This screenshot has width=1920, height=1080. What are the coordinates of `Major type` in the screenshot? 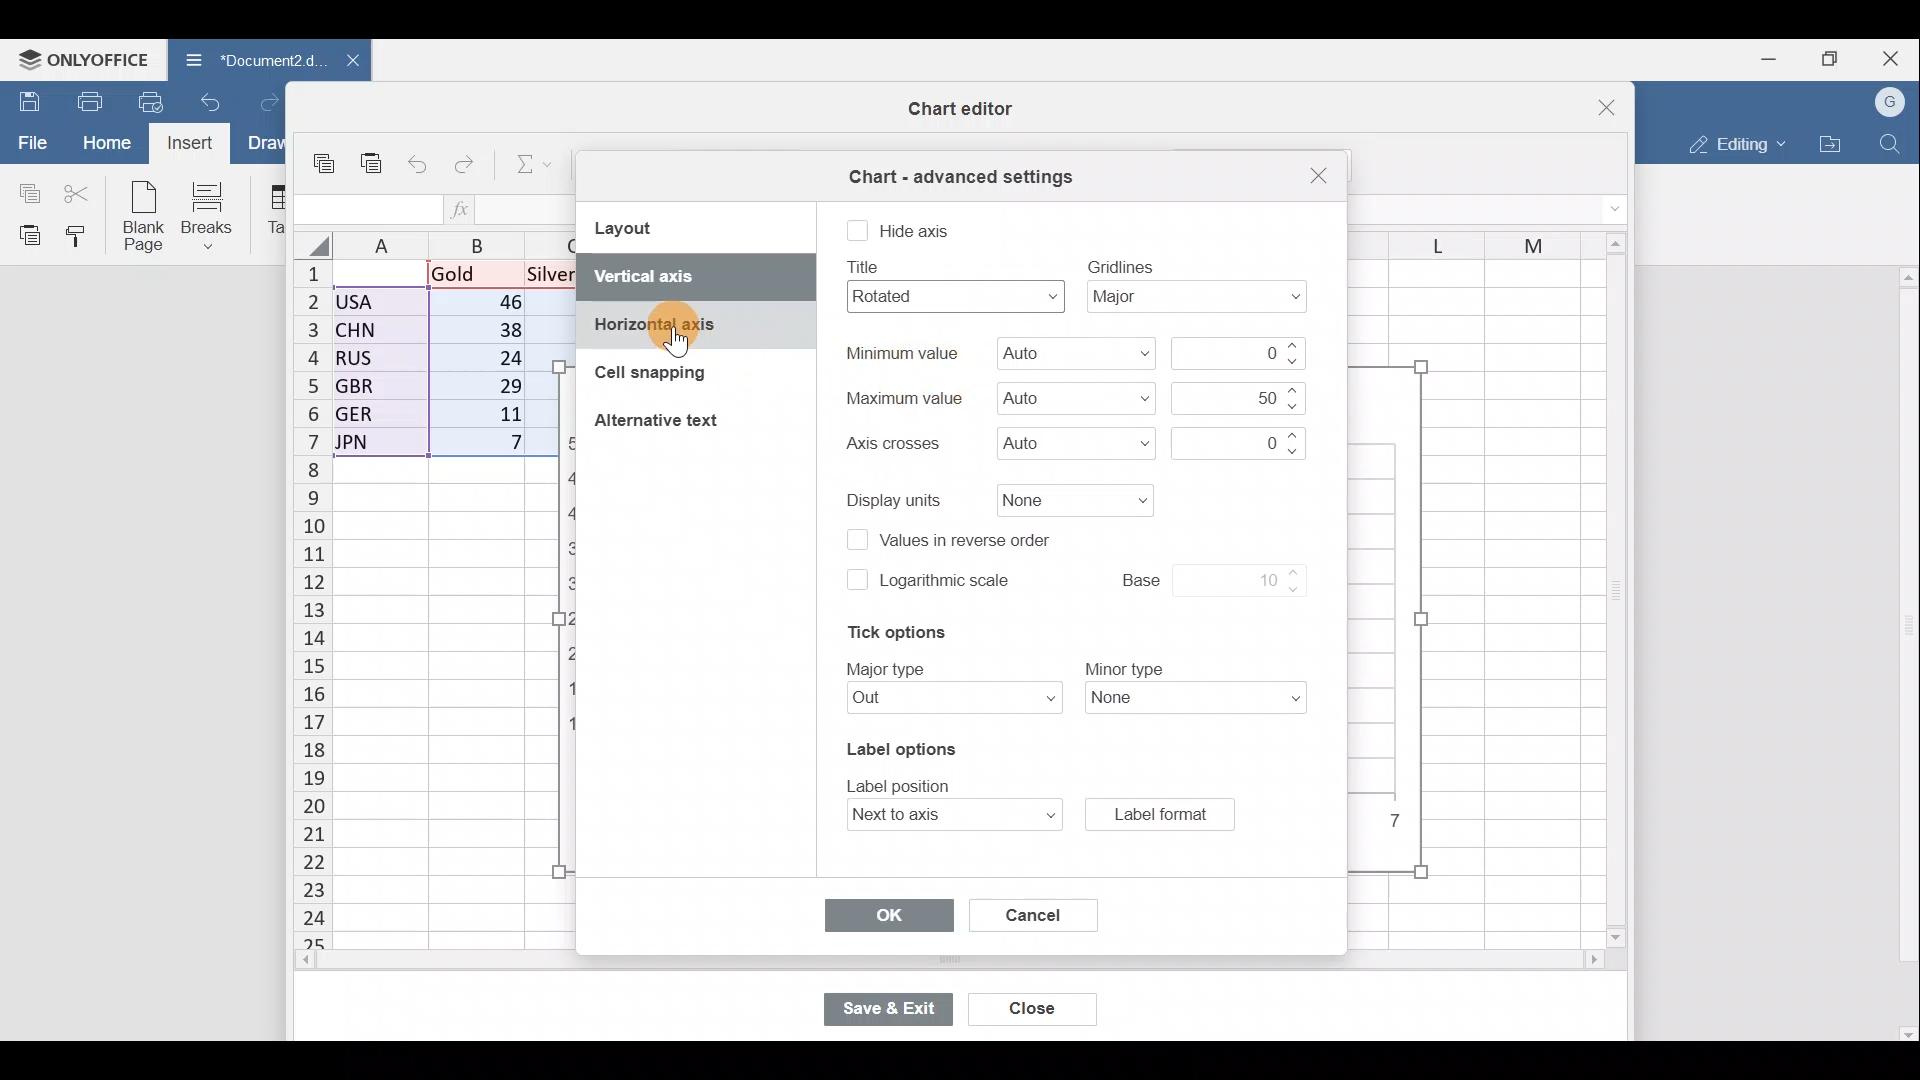 It's located at (947, 699).